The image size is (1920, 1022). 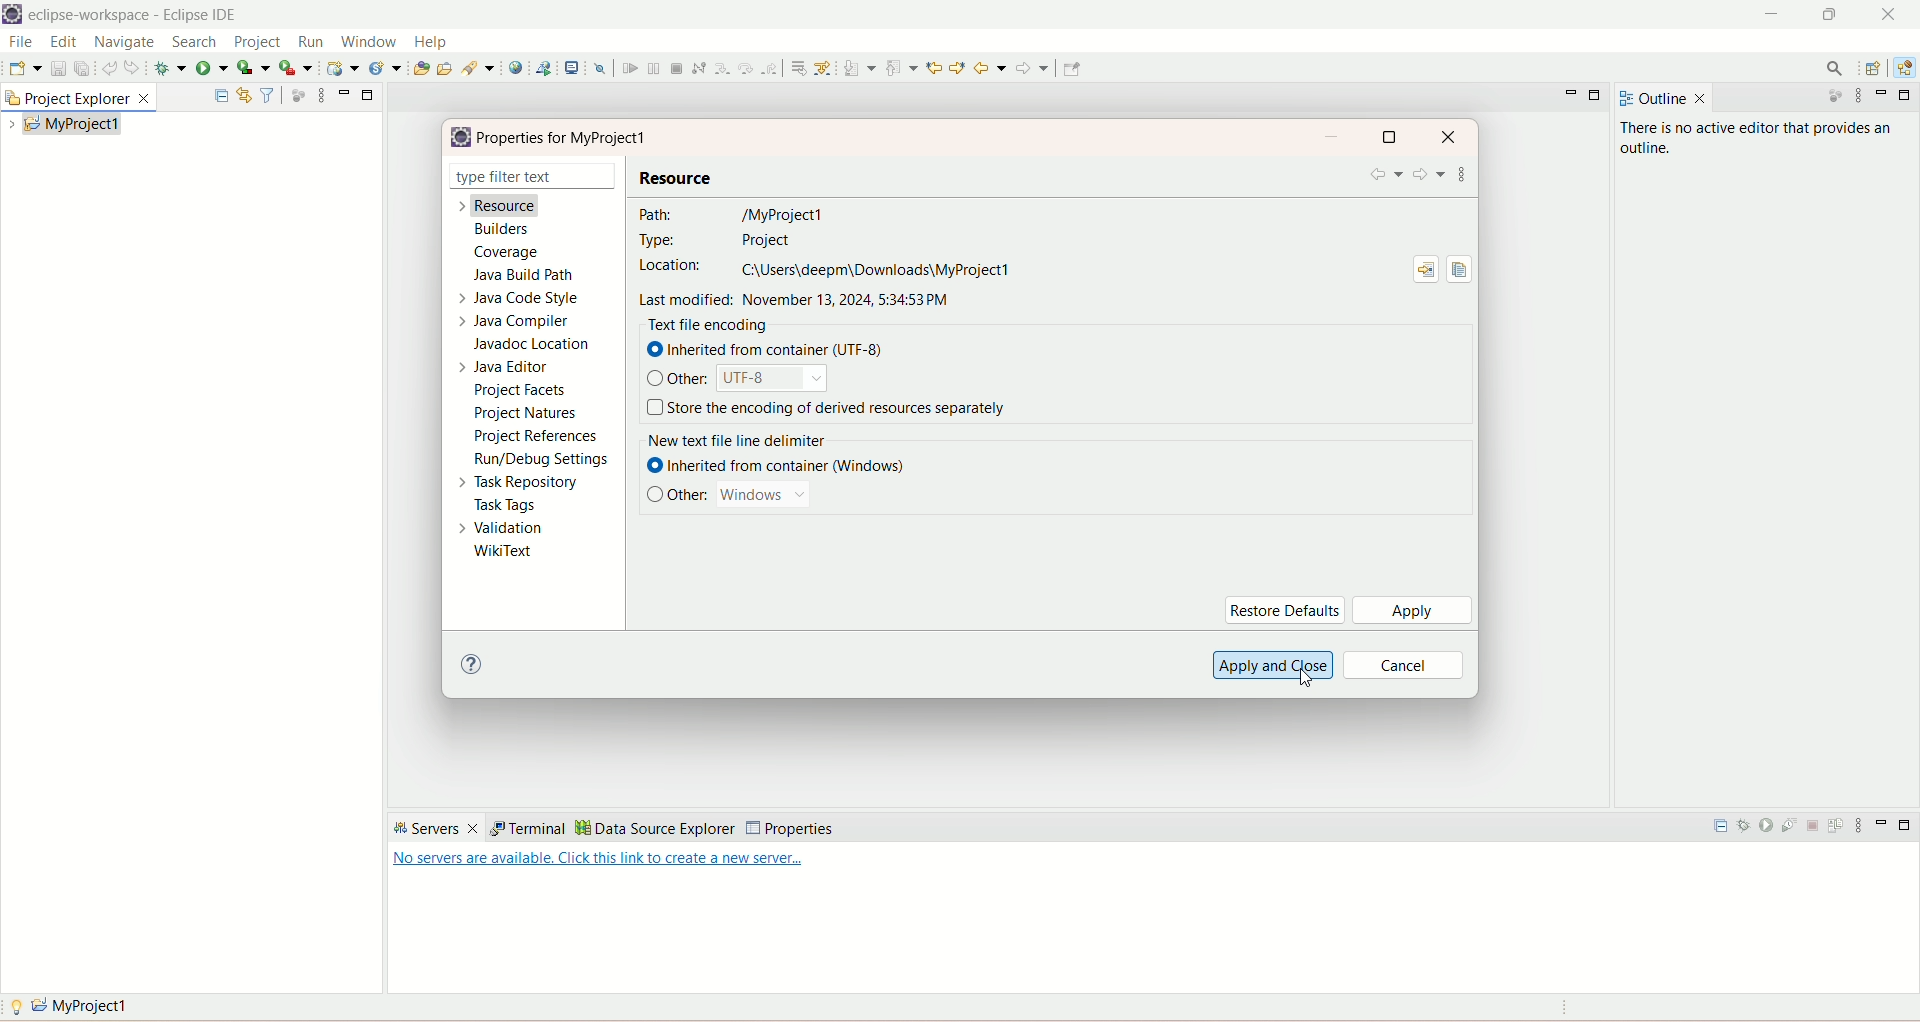 I want to click on link with editor, so click(x=244, y=93).